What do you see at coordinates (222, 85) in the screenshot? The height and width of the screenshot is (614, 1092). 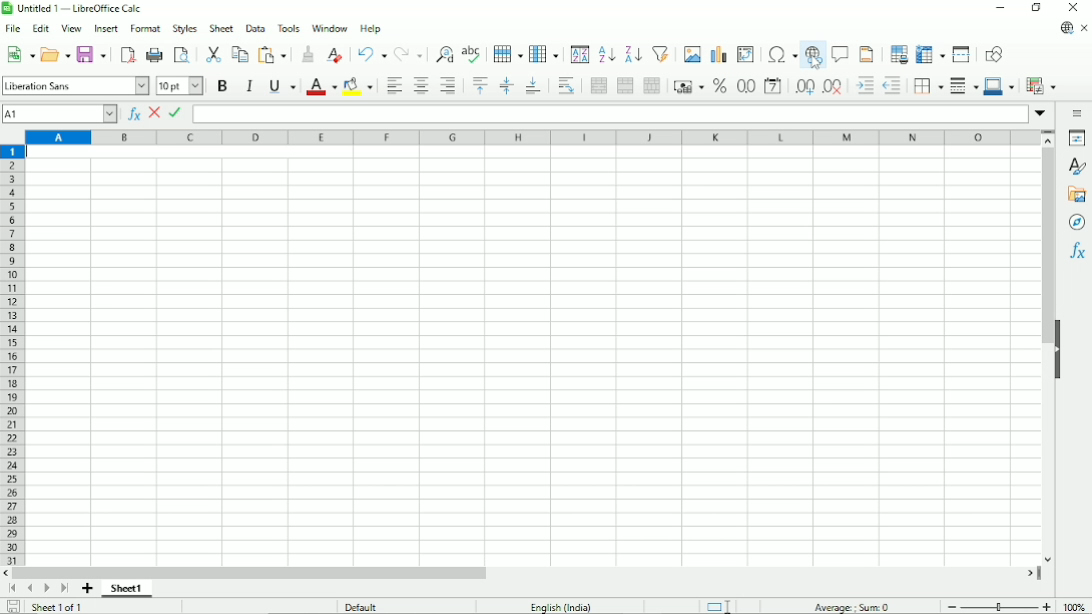 I see `Bold` at bounding box center [222, 85].